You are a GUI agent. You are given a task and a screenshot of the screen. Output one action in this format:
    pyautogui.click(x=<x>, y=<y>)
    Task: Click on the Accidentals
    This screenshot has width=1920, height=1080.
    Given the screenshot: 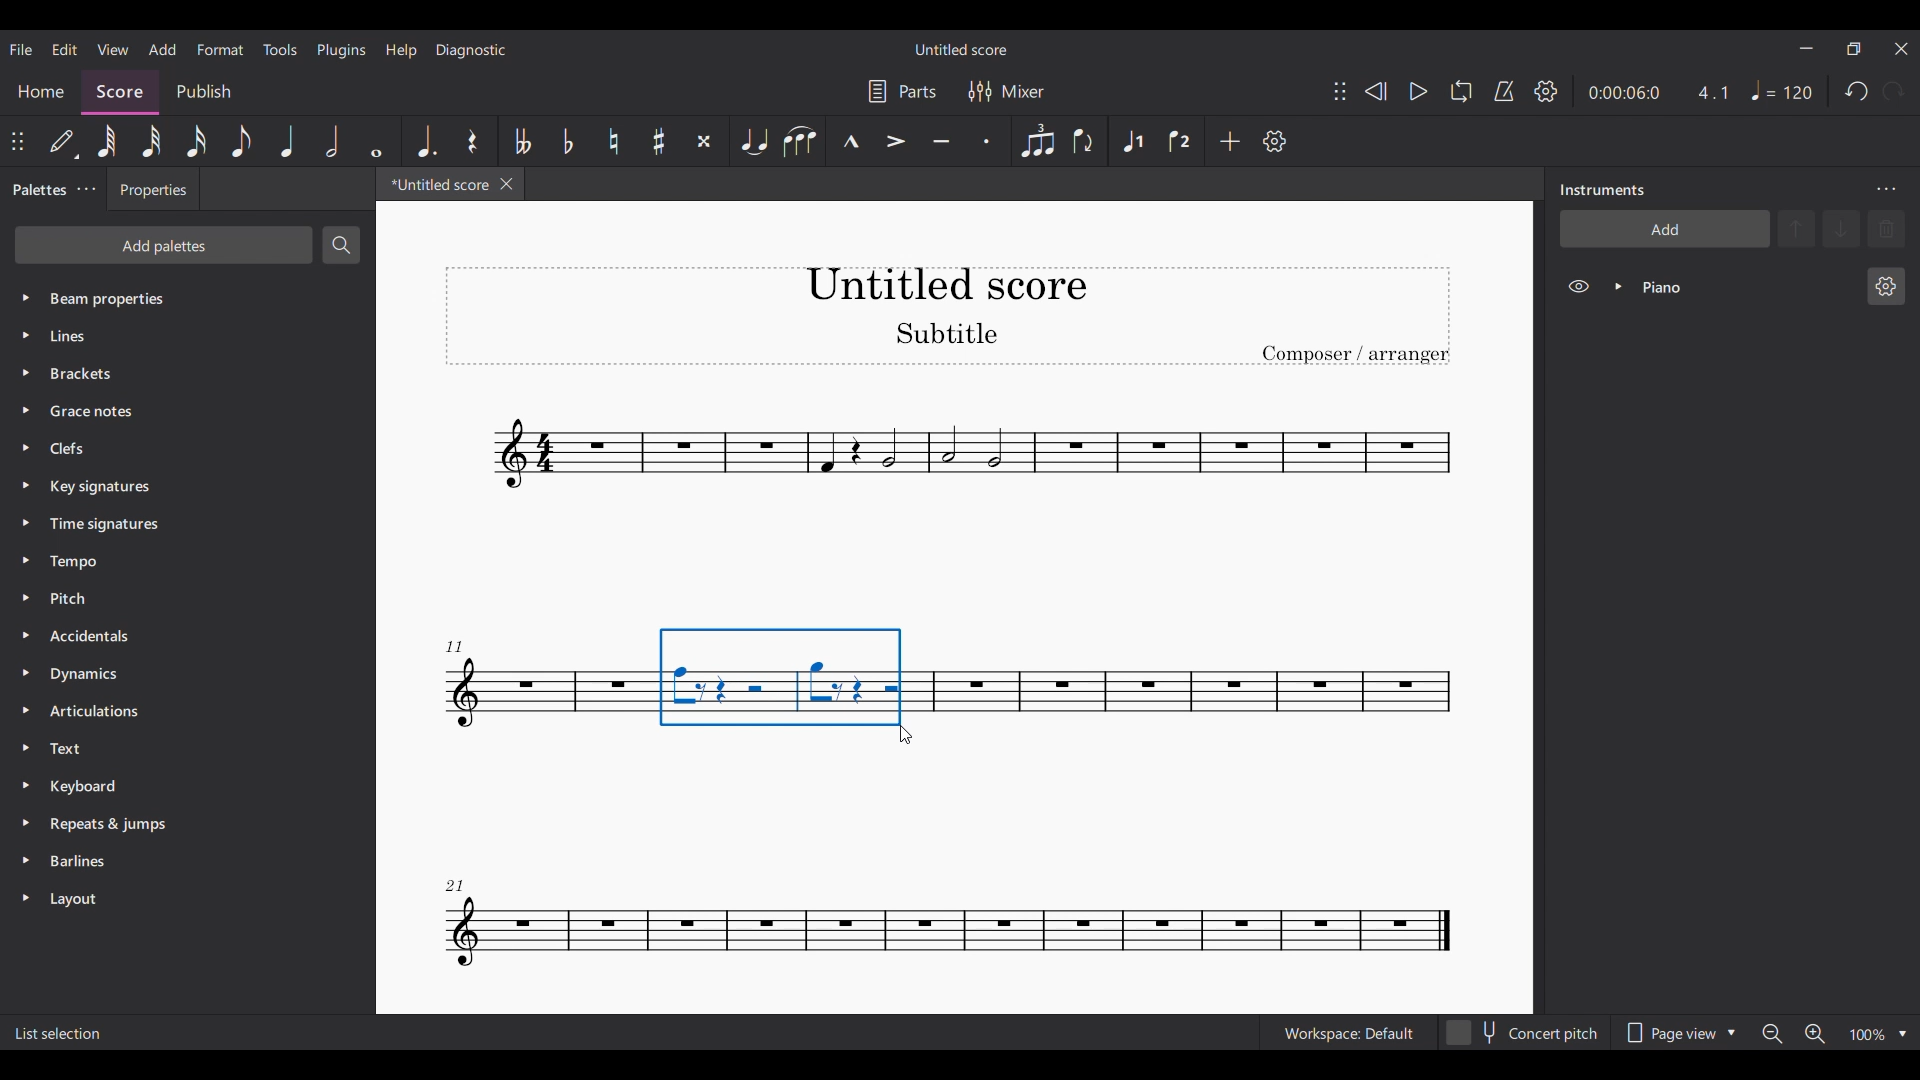 What is the action you would take?
    pyautogui.click(x=167, y=637)
    